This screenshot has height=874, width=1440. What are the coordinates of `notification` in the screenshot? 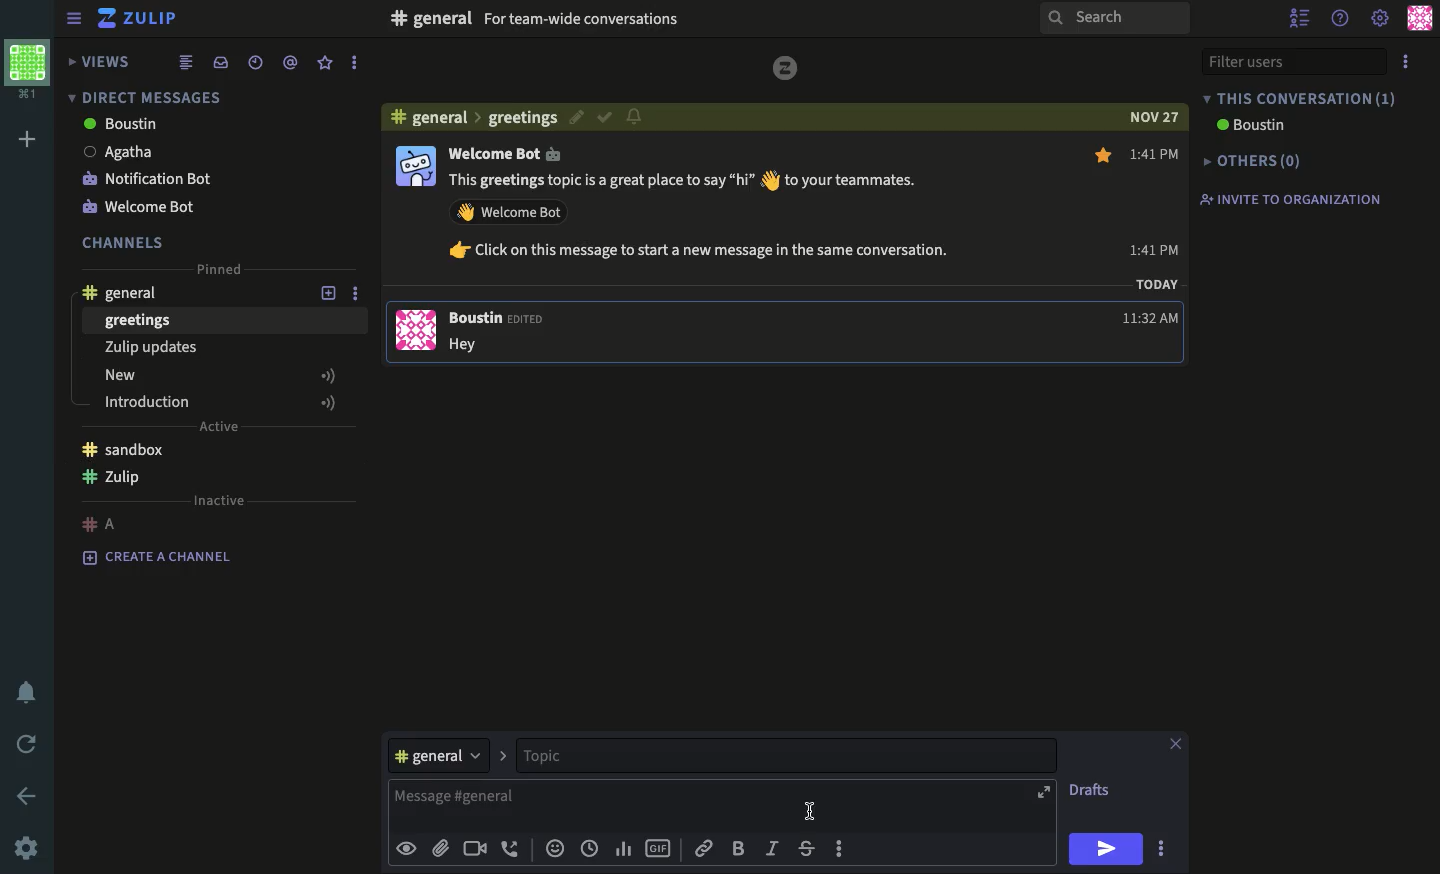 It's located at (31, 693).